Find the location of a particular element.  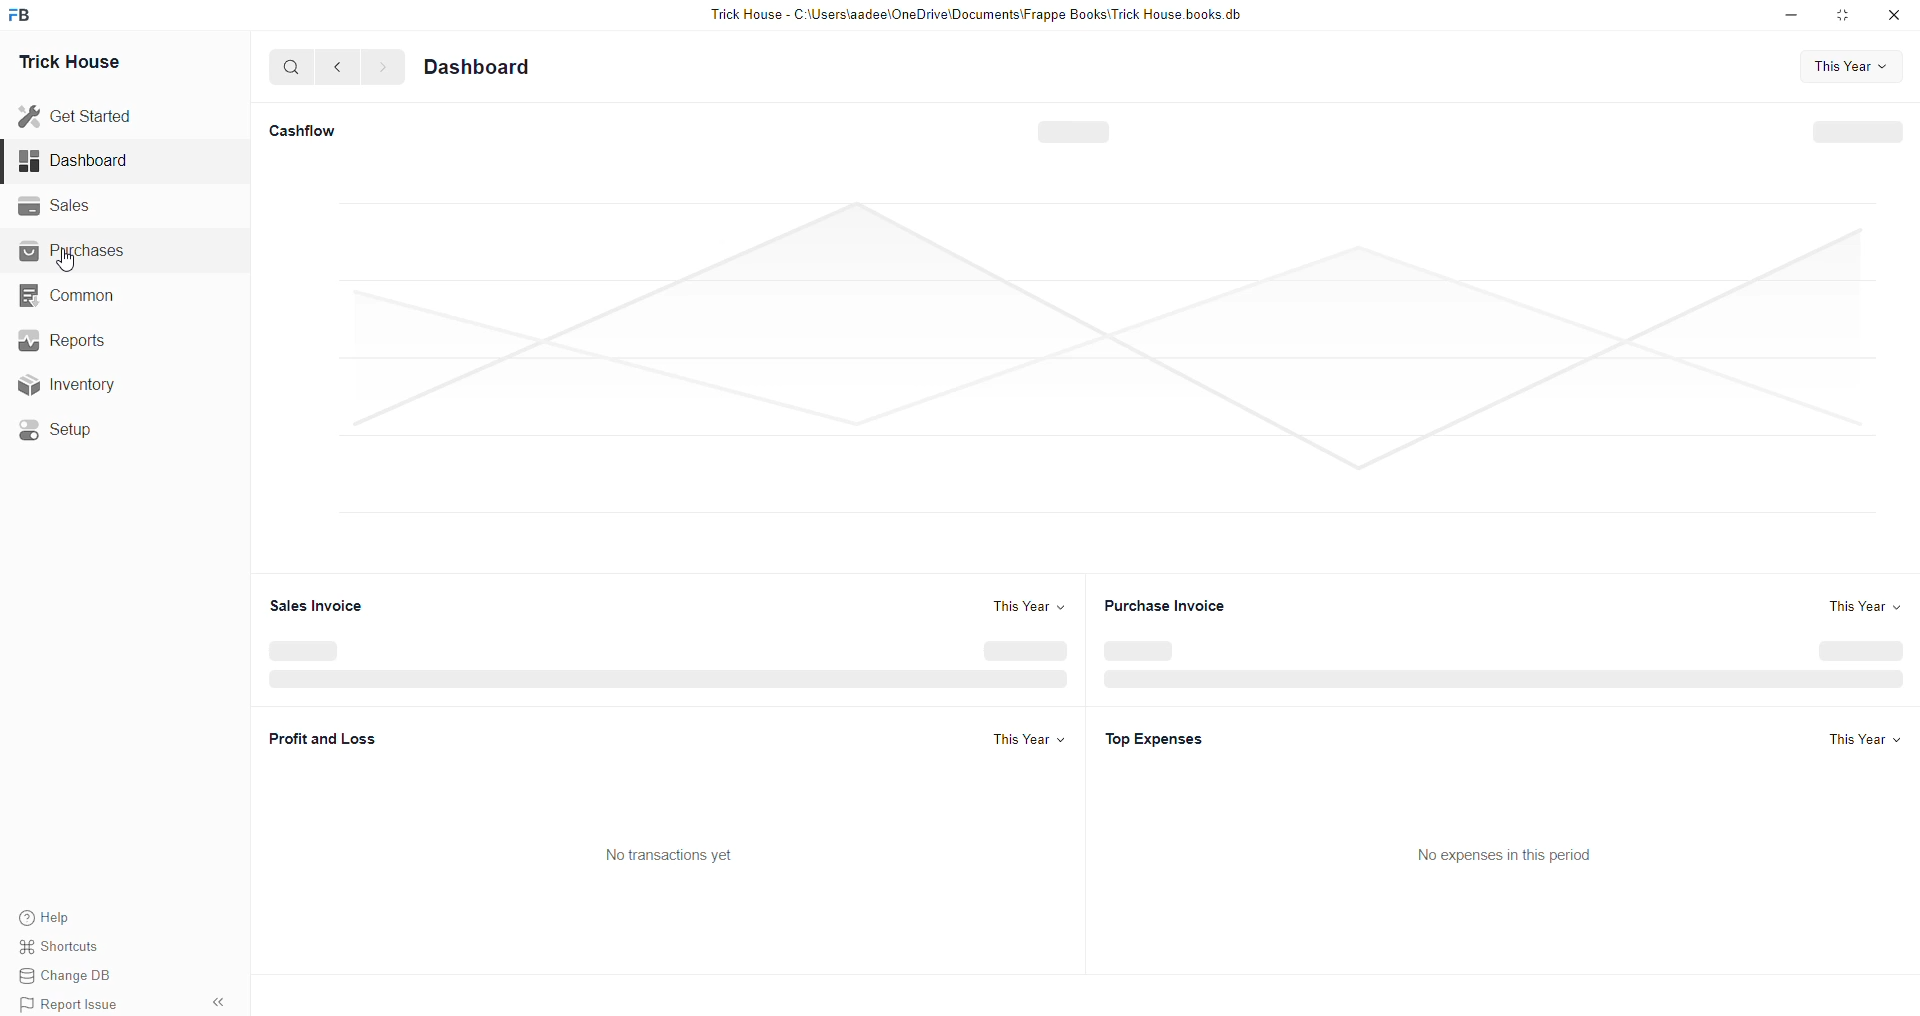

Q is located at coordinates (284, 65).